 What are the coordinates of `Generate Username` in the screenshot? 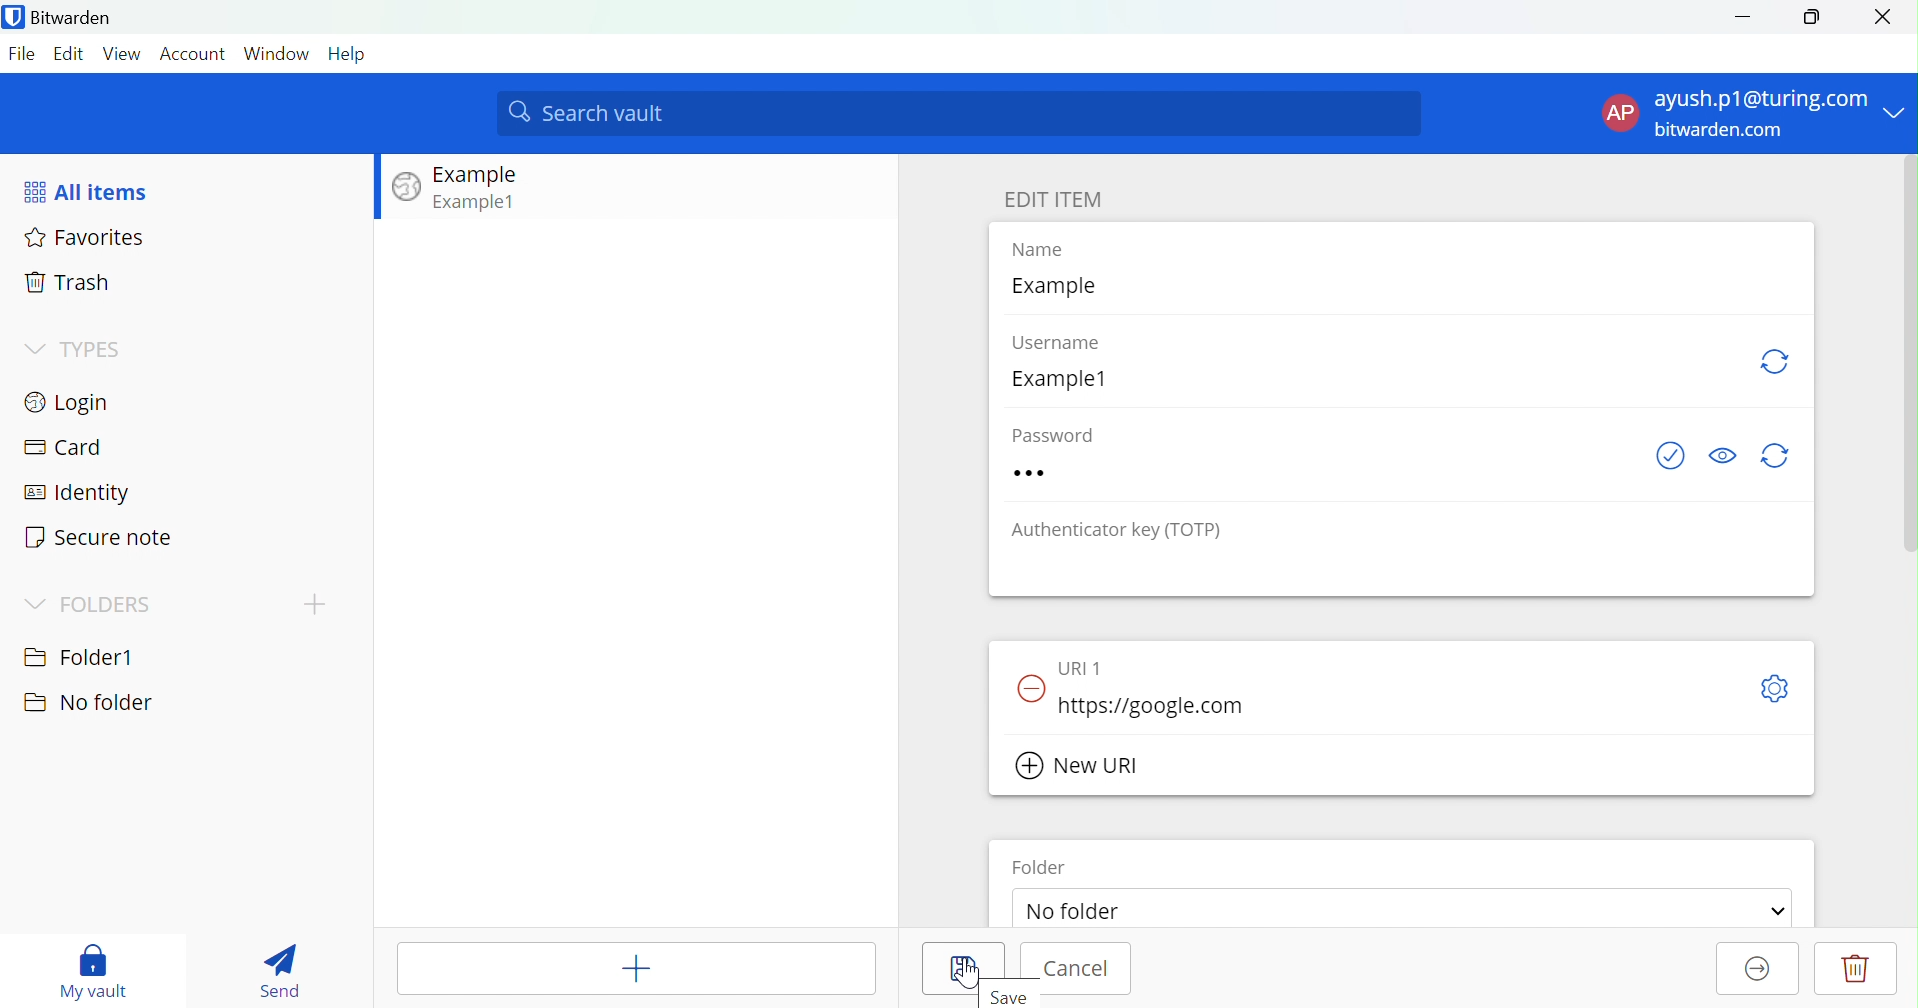 It's located at (1778, 362).